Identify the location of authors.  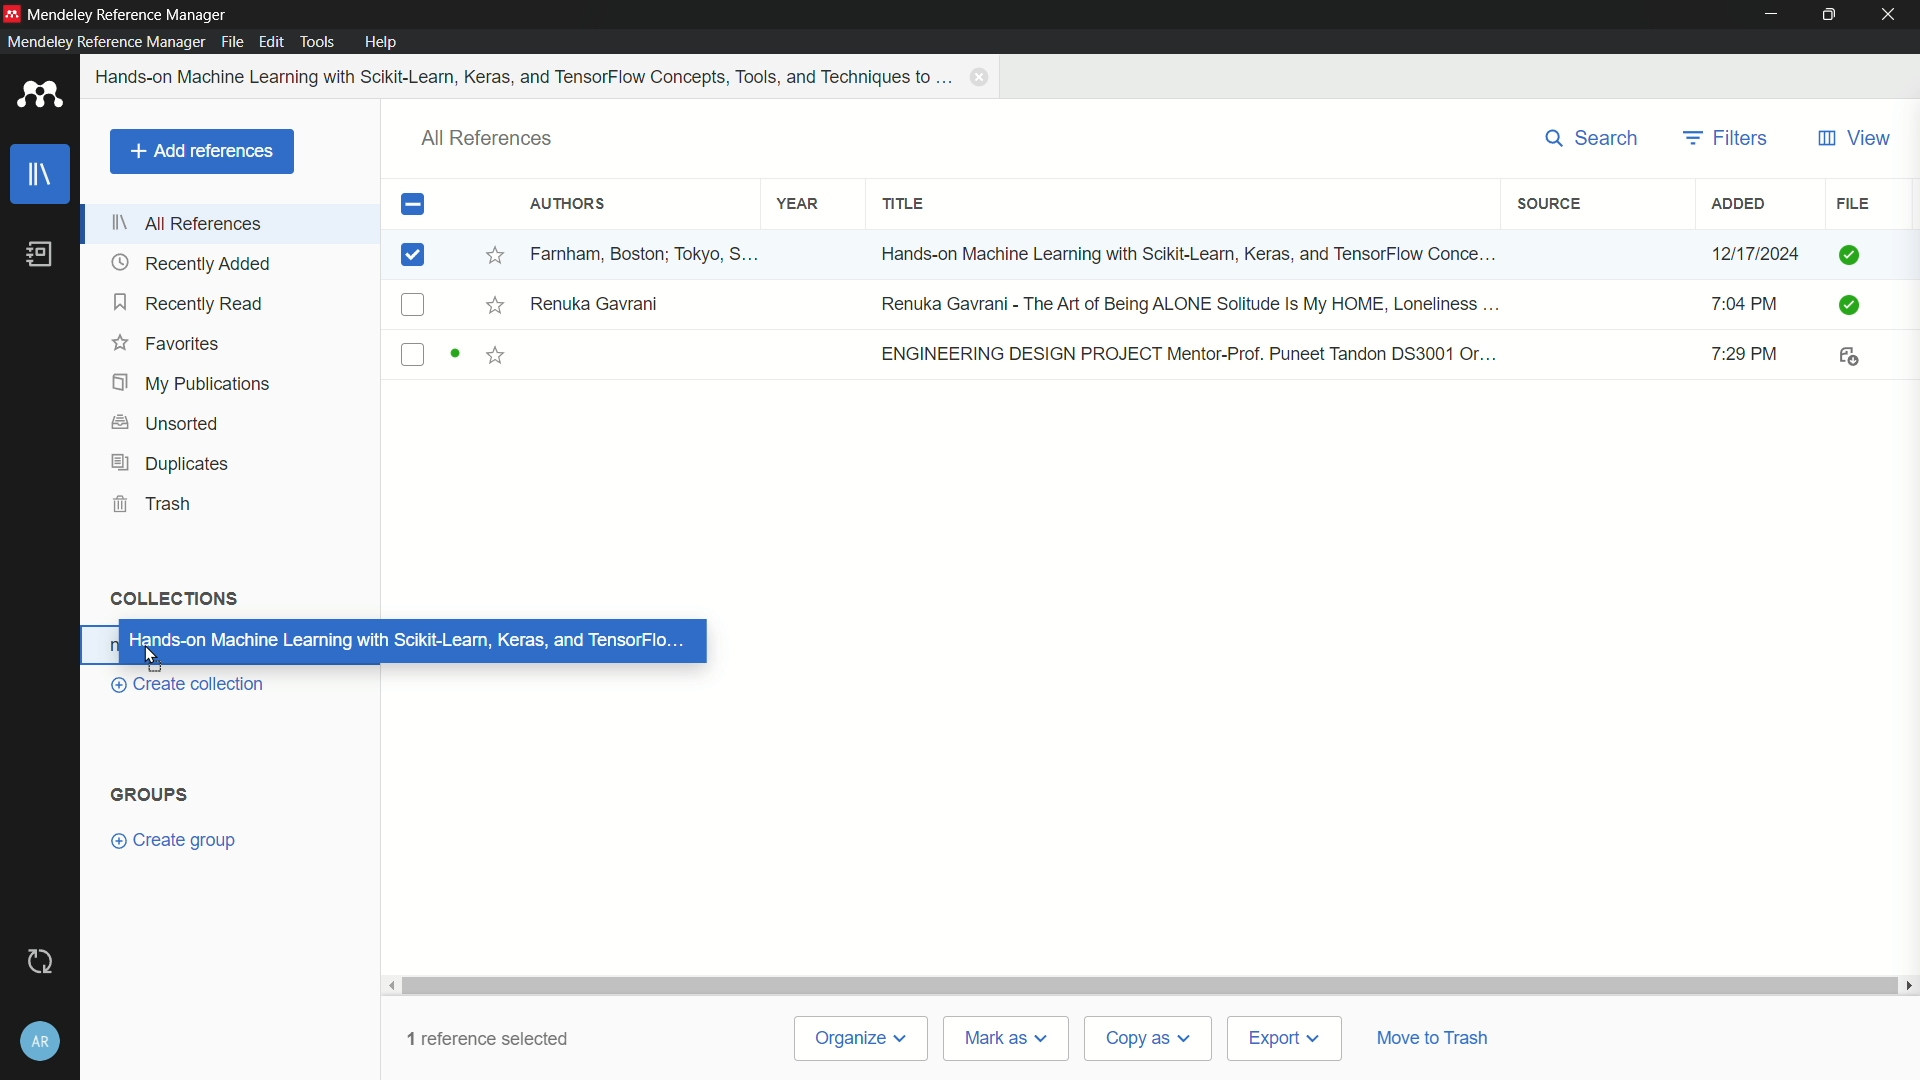
(566, 204).